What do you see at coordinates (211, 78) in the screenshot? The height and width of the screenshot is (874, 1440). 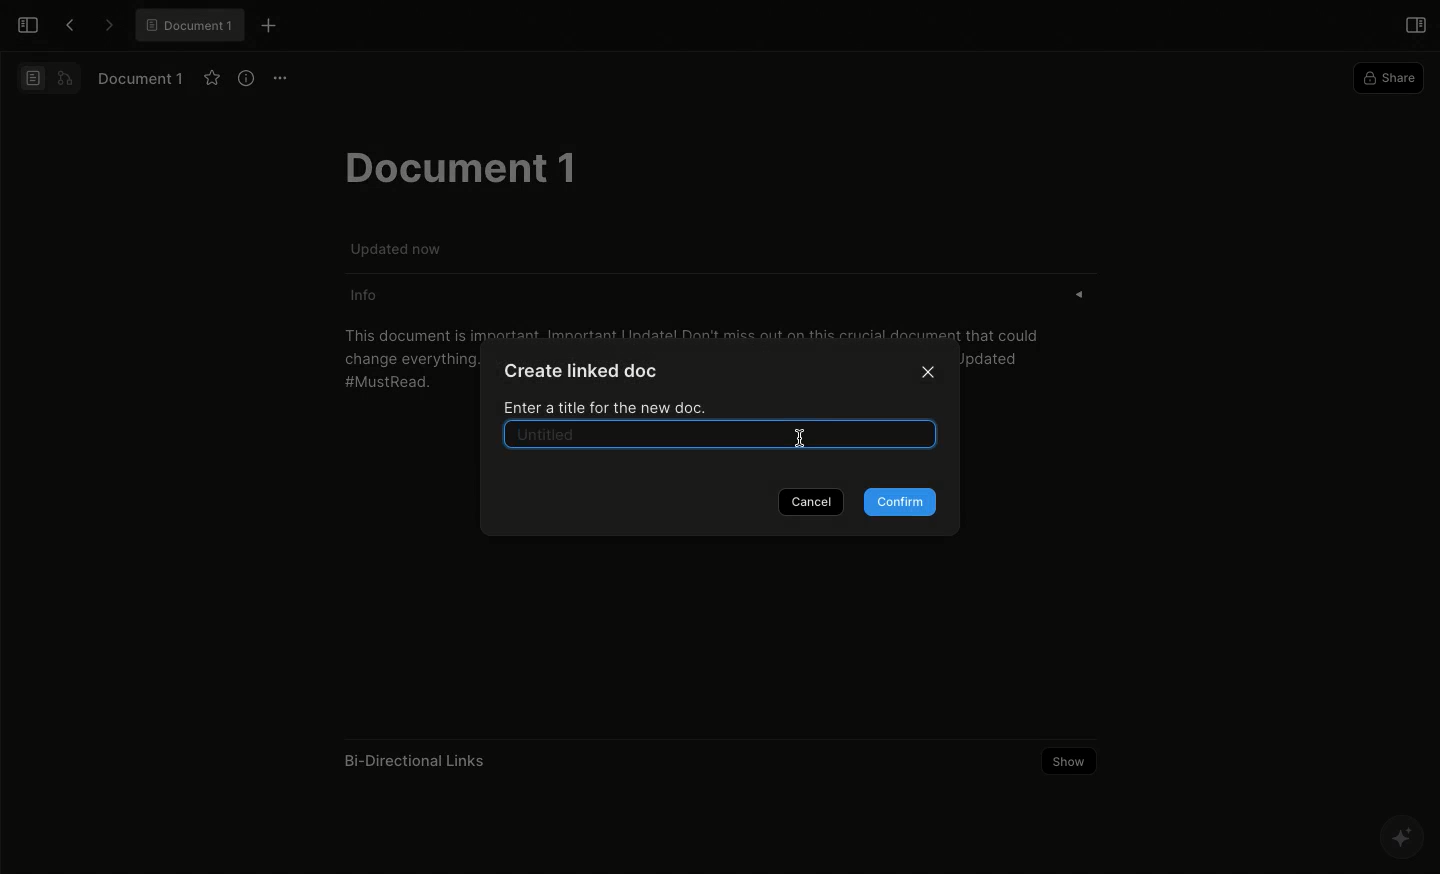 I see `Favourite` at bounding box center [211, 78].